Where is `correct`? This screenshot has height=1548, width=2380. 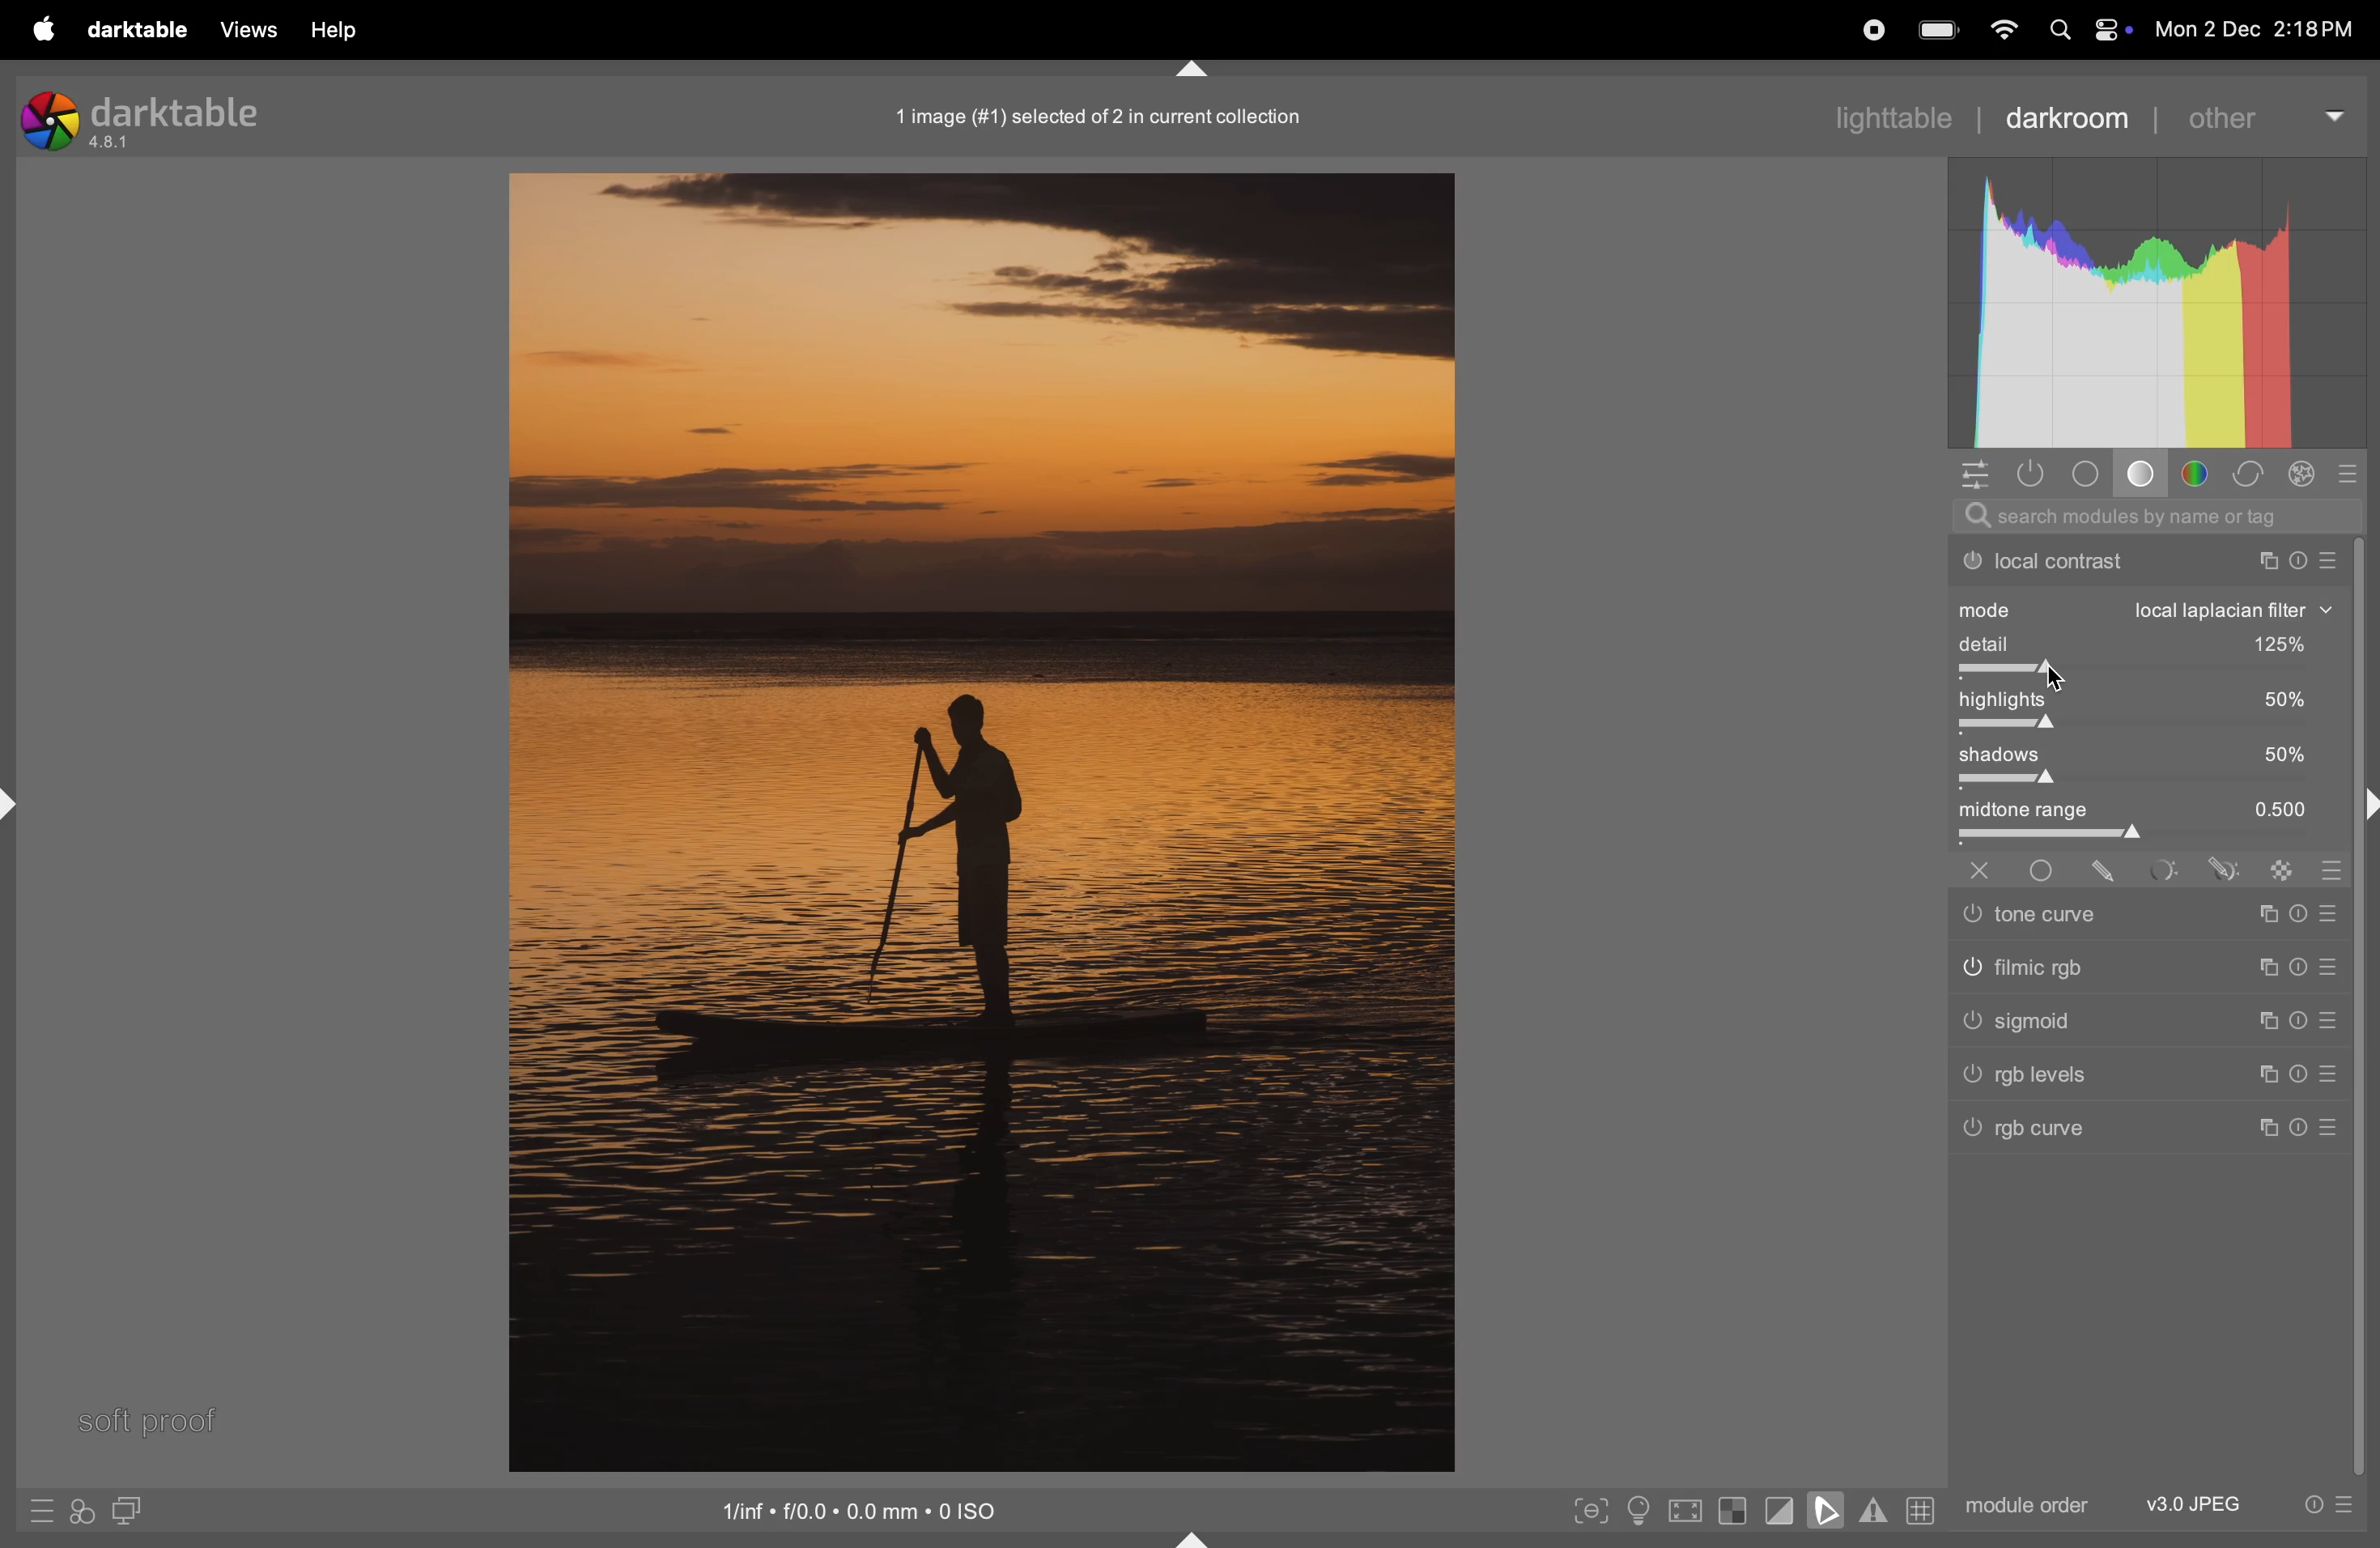
correct is located at coordinates (2253, 474).